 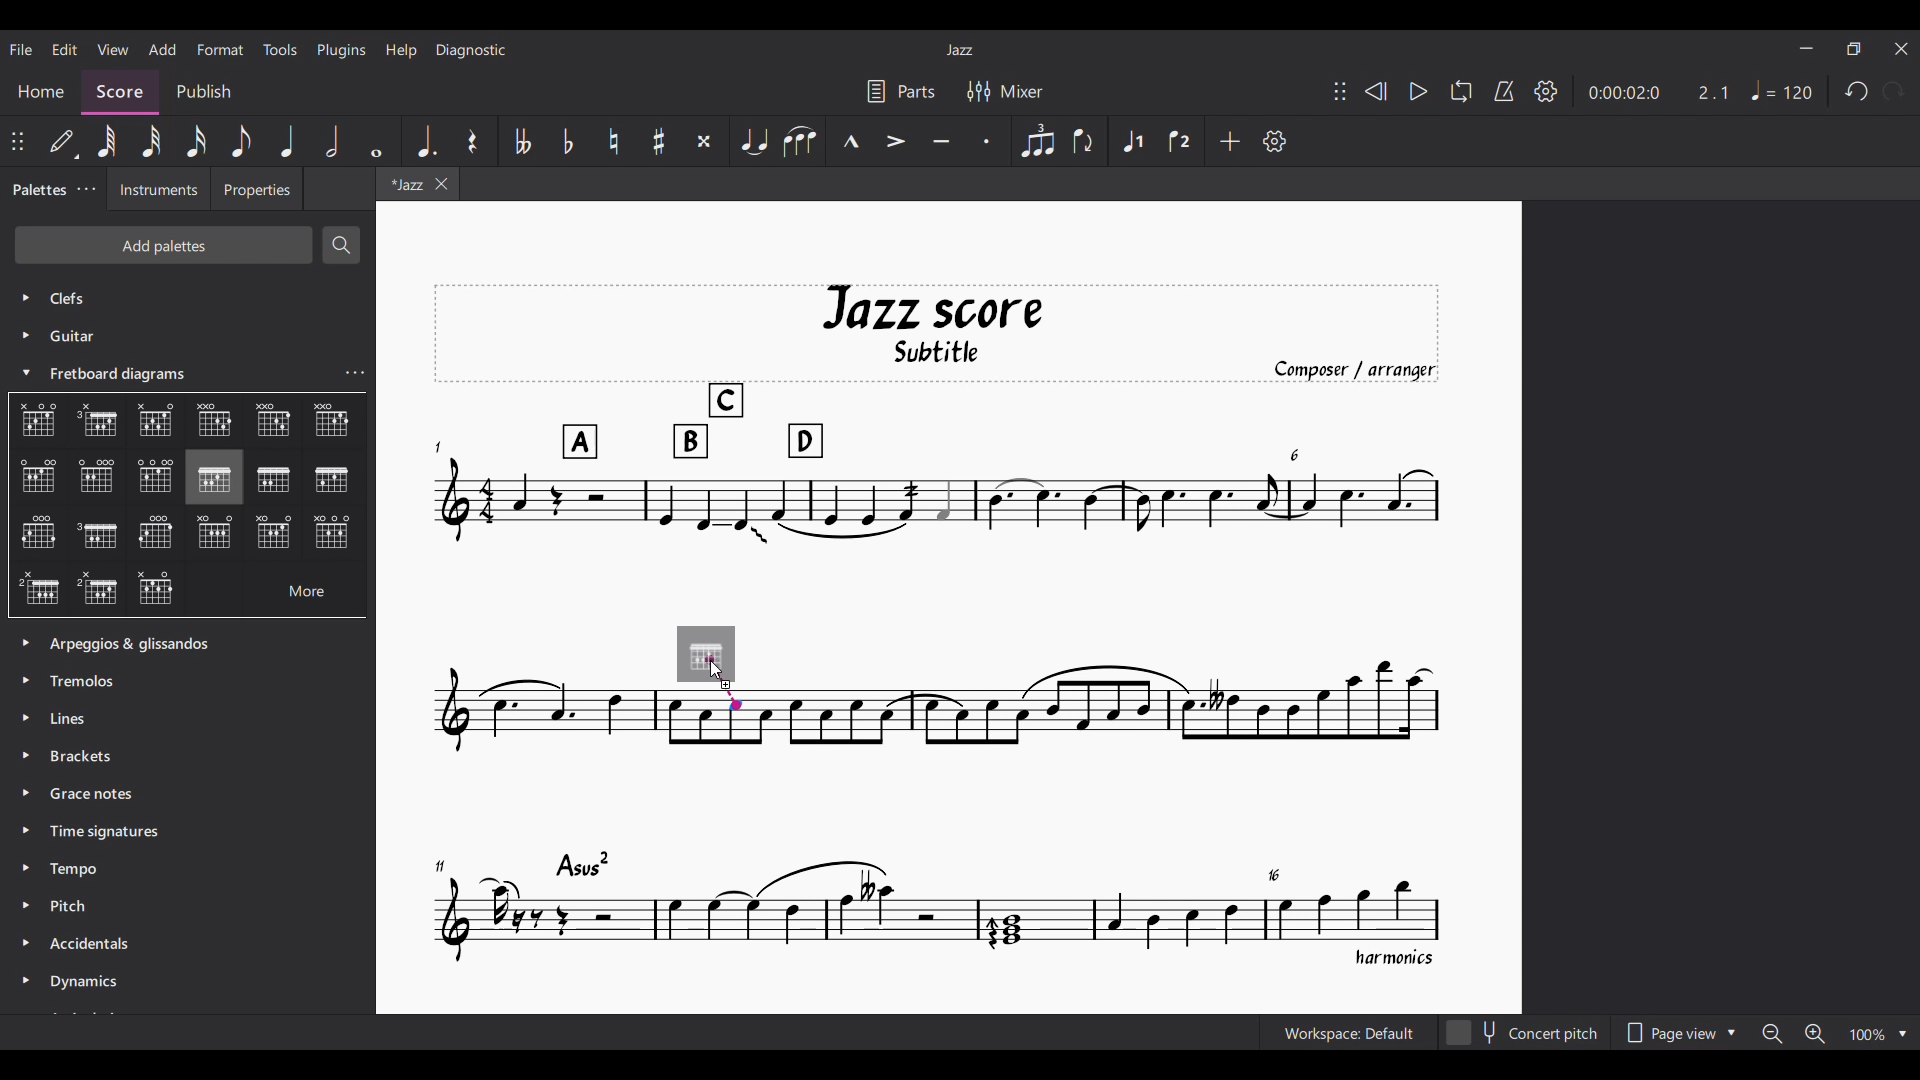 What do you see at coordinates (331, 535) in the screenshot?
I see `Chart 16` at bounding box center [331, 535].